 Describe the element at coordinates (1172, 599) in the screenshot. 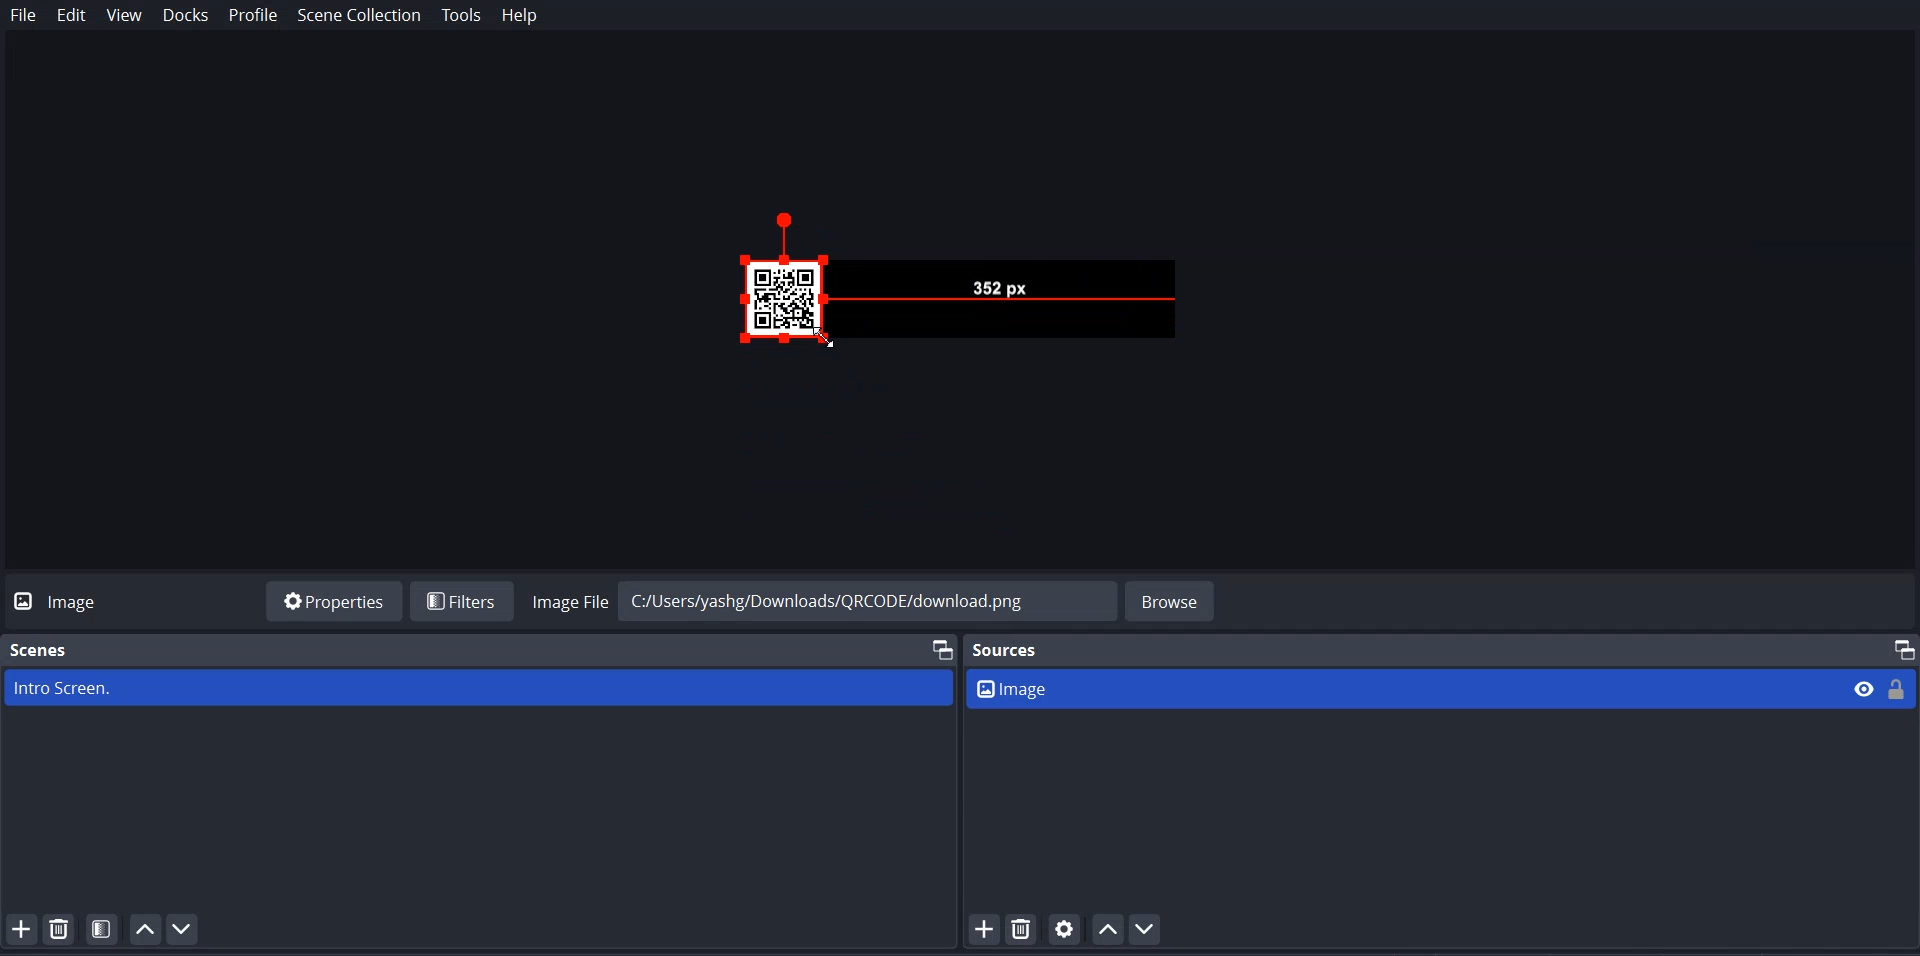

I see `Browse` at that location.